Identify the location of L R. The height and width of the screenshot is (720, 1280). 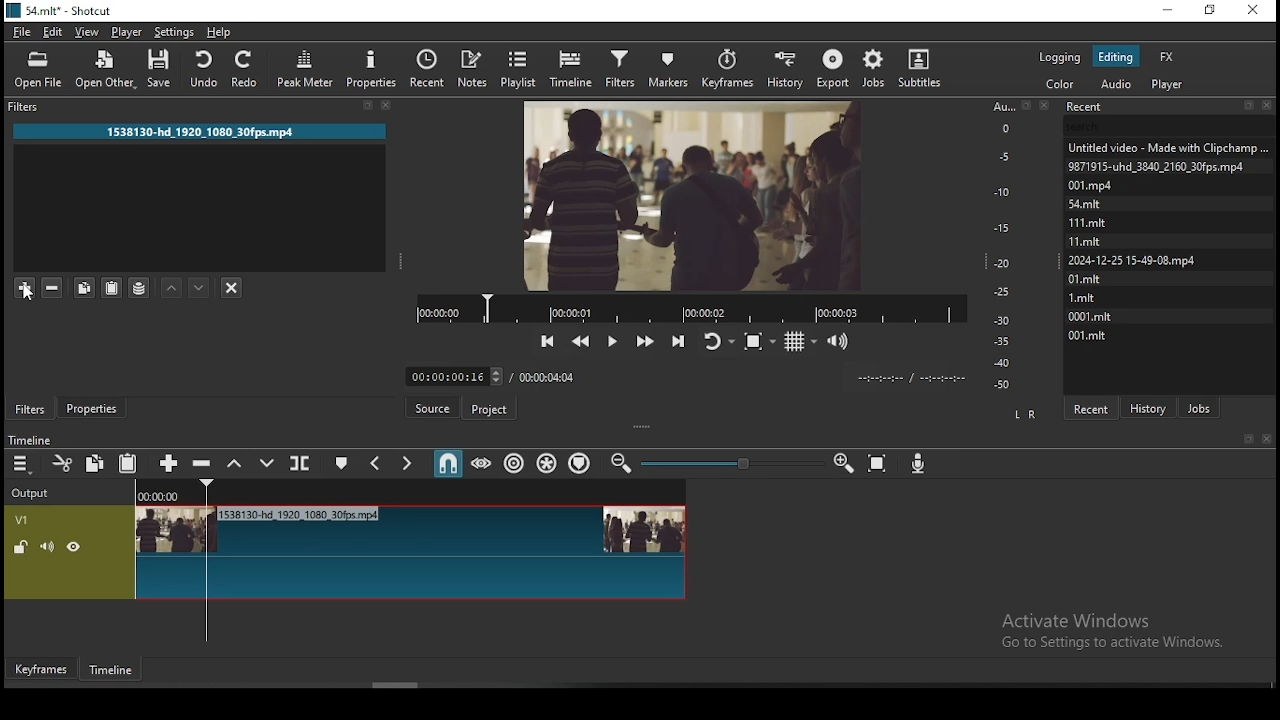
(1022, 413).